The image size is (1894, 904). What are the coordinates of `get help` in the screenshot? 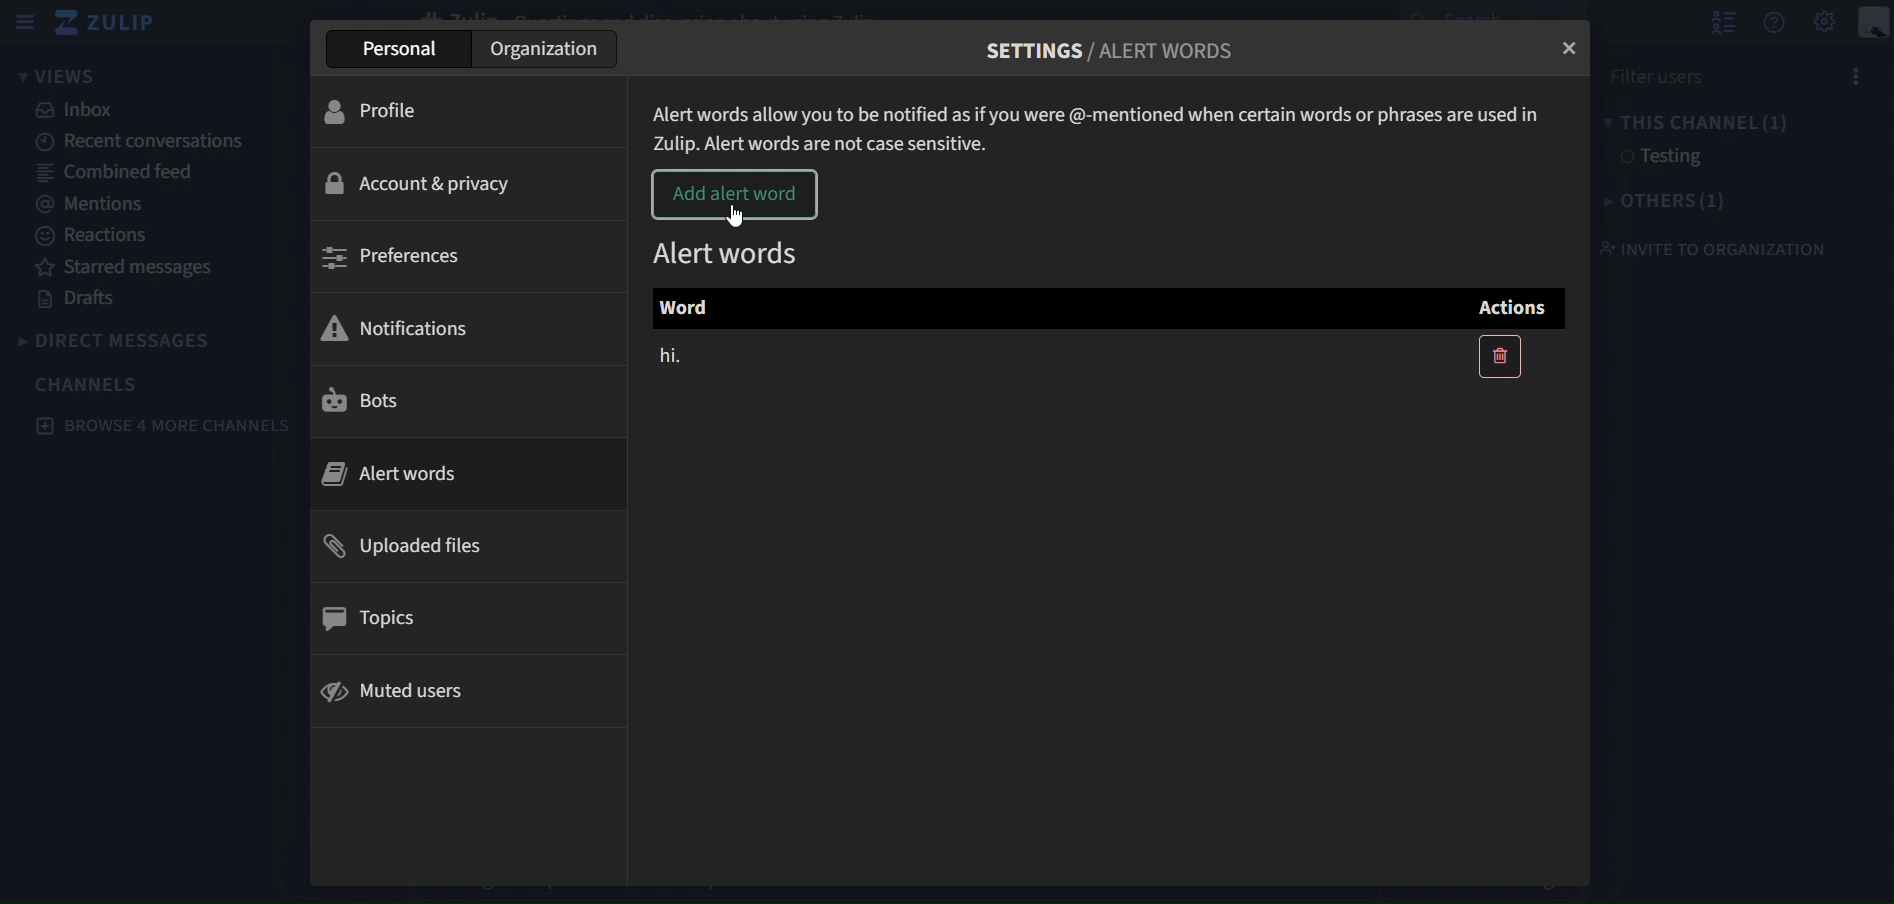 It's located at (1773, 23).